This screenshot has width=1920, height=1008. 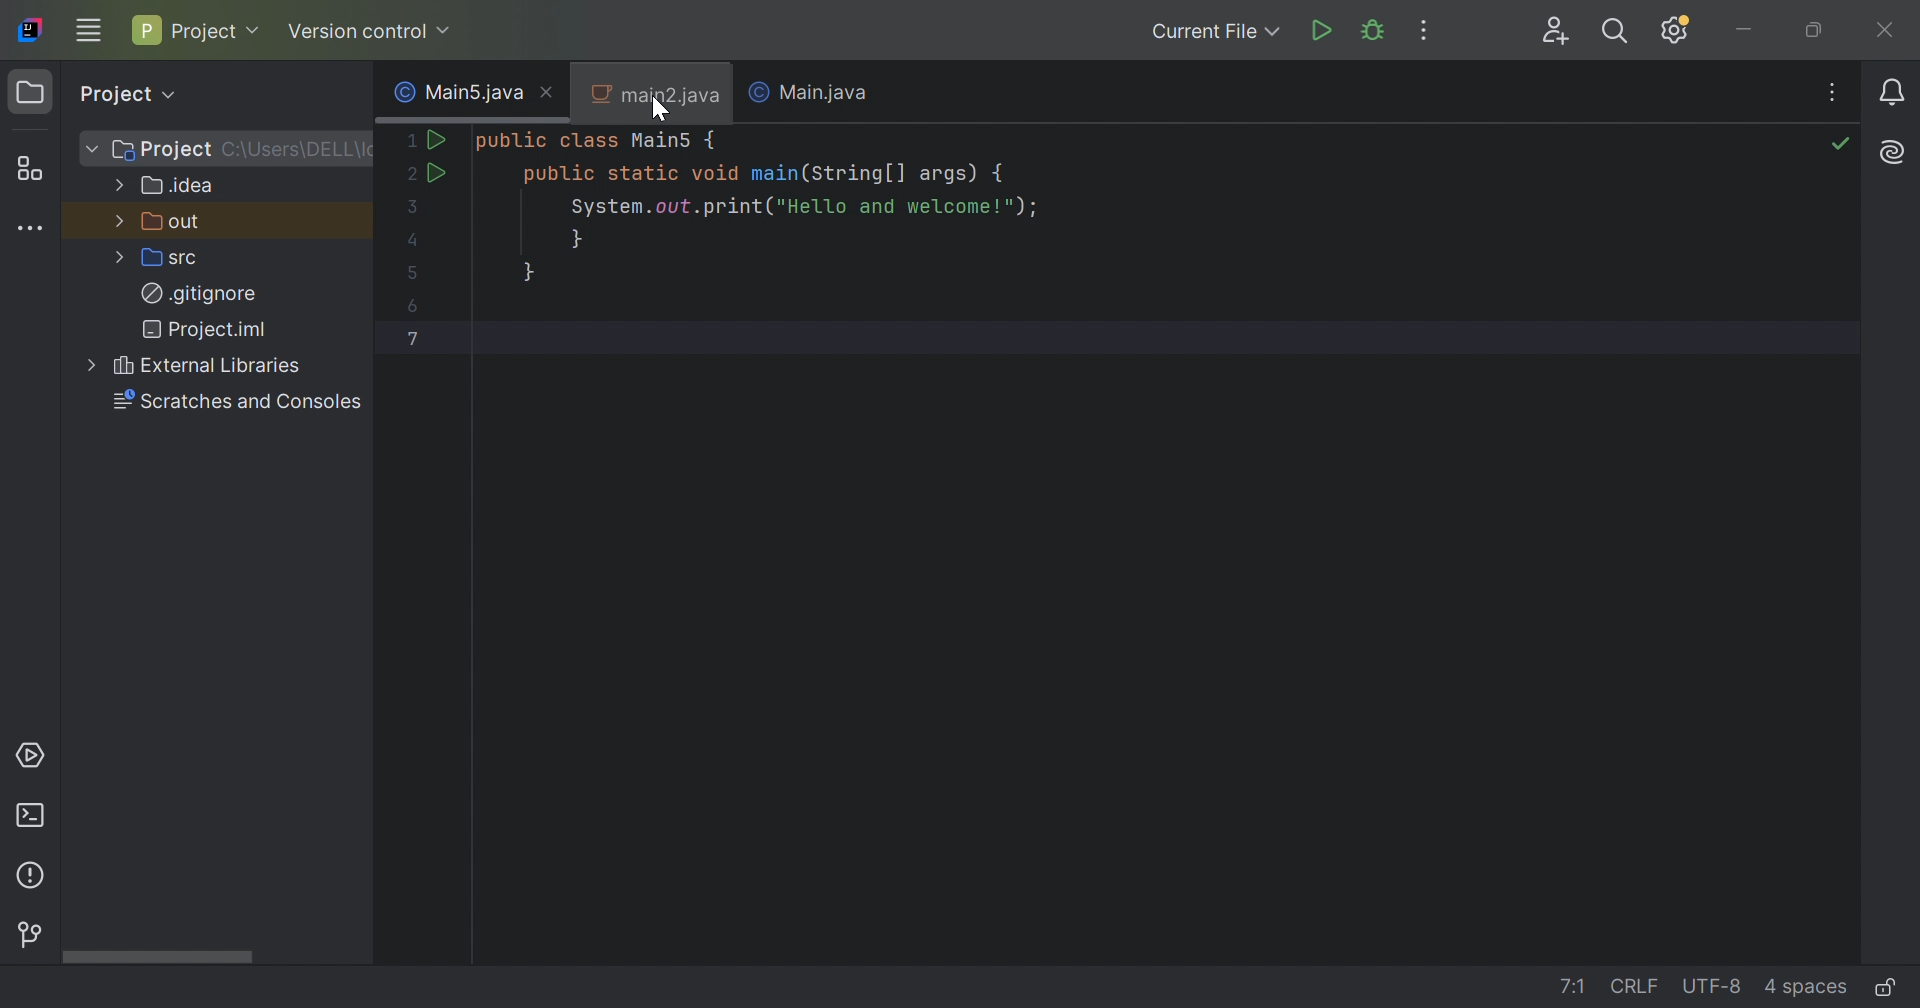 What do you see at coordinates (1893, 152) in the screenshot?
I see `AI Assistant` at bounding box center [1893, 152].